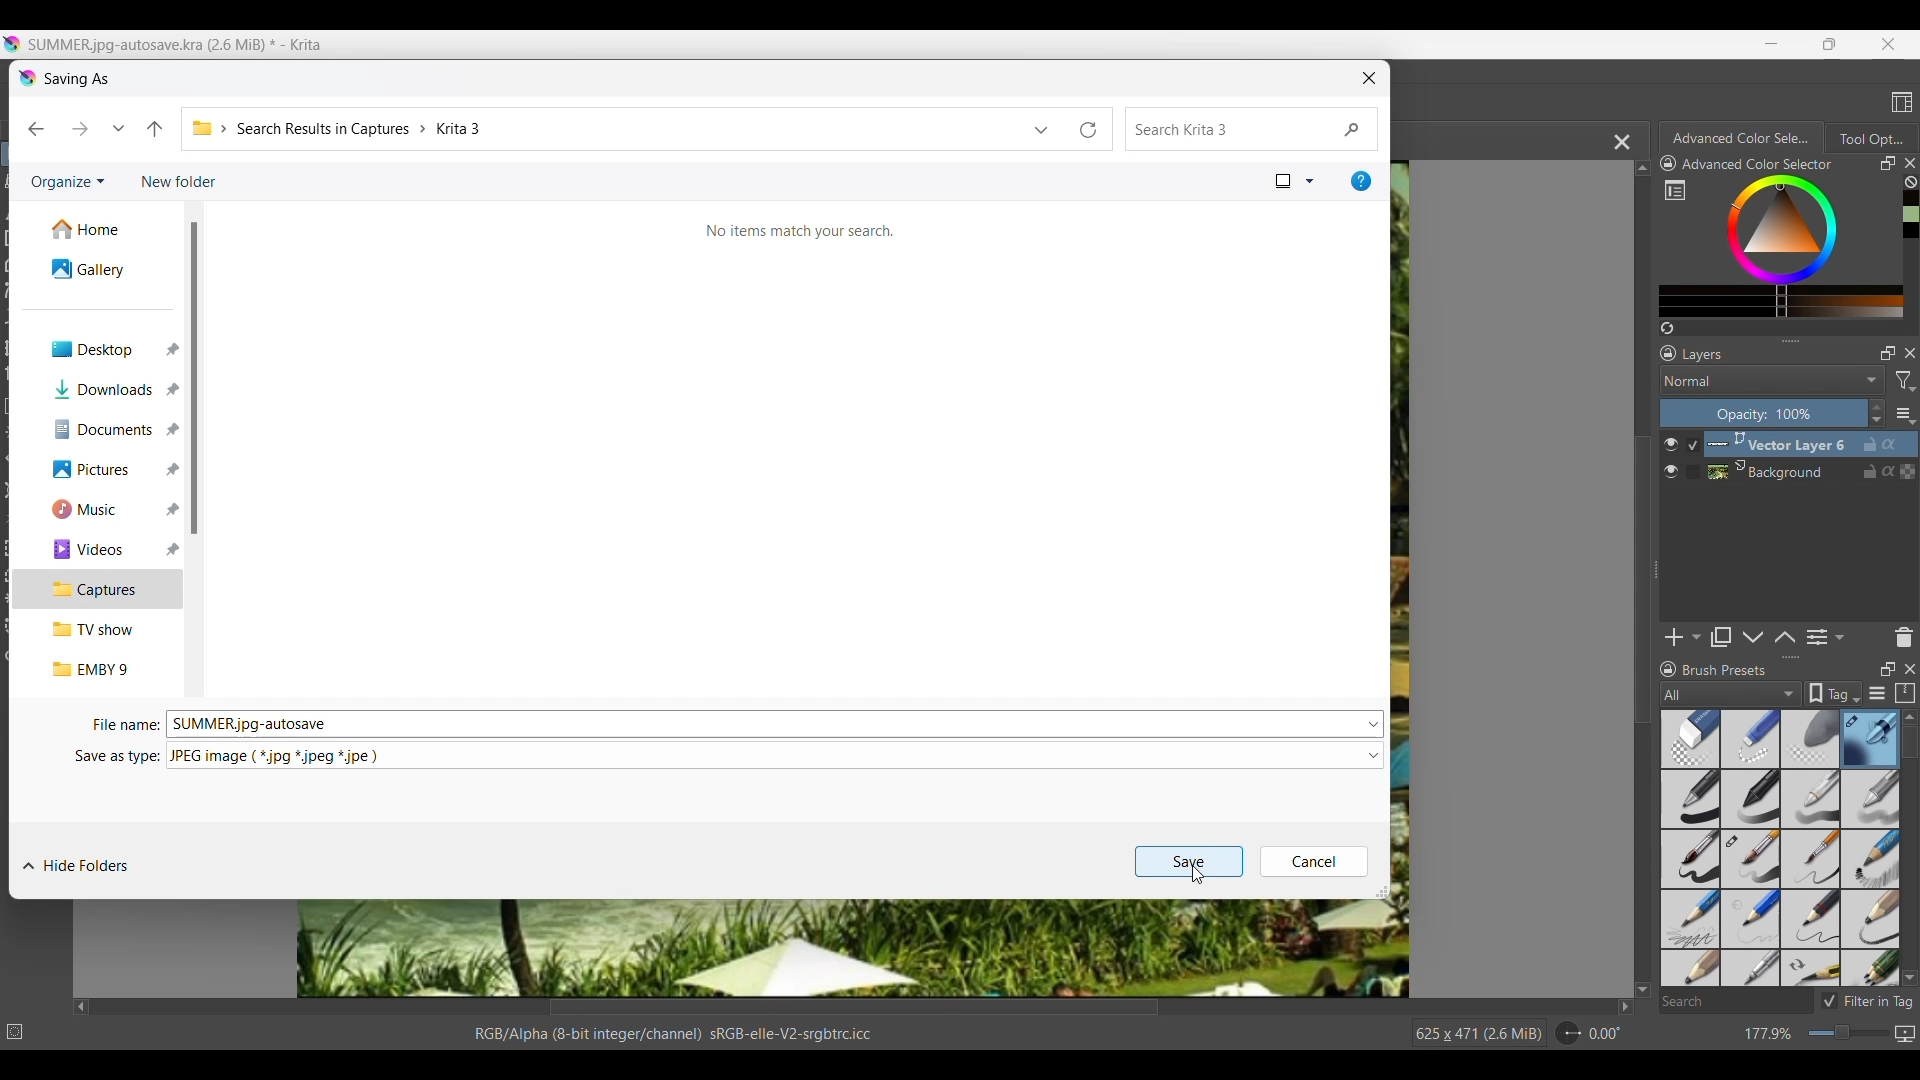  Describe the element at coordinates (1903, 638) in the screenshot. I see `Delete layer or mask` at that location.